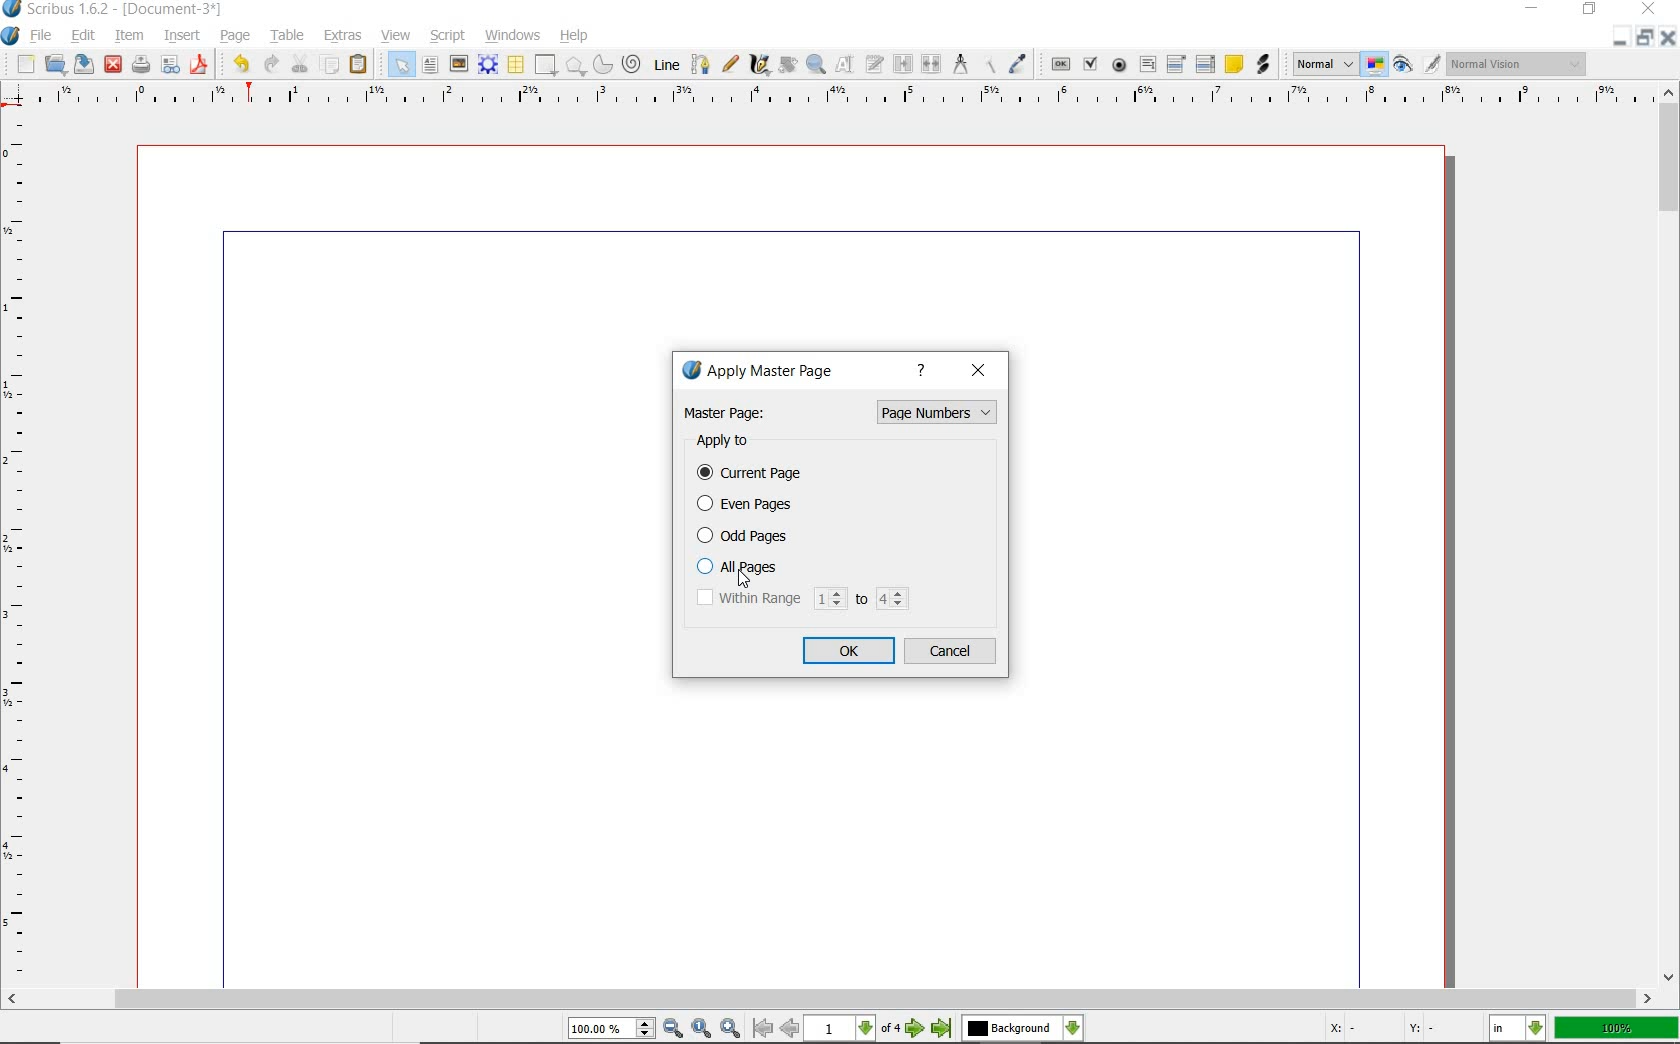 This screenshot has height=1044, width=1680. Describe the element at coordinates (988, 65) in the screenshot. I see `copy item properties` at that location.